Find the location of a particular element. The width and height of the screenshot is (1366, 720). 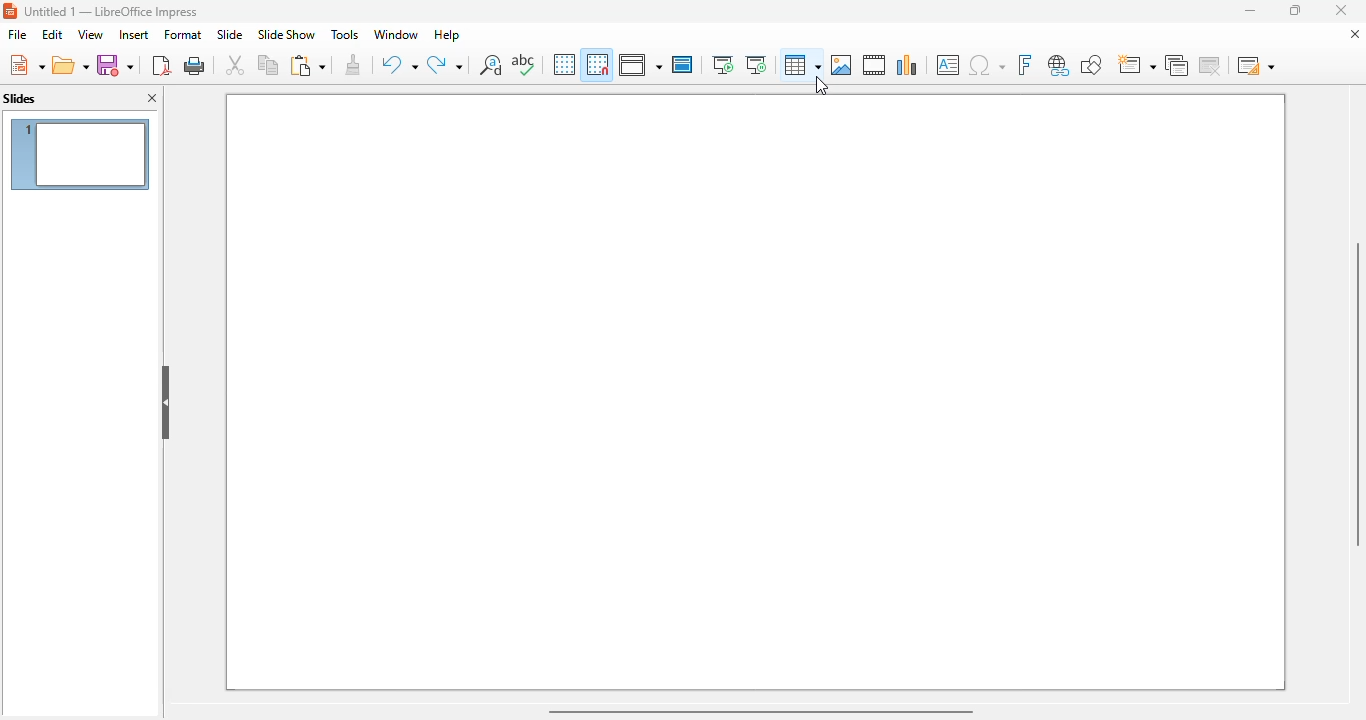

vertical scroll bar is located at coordinates (1356, 393).